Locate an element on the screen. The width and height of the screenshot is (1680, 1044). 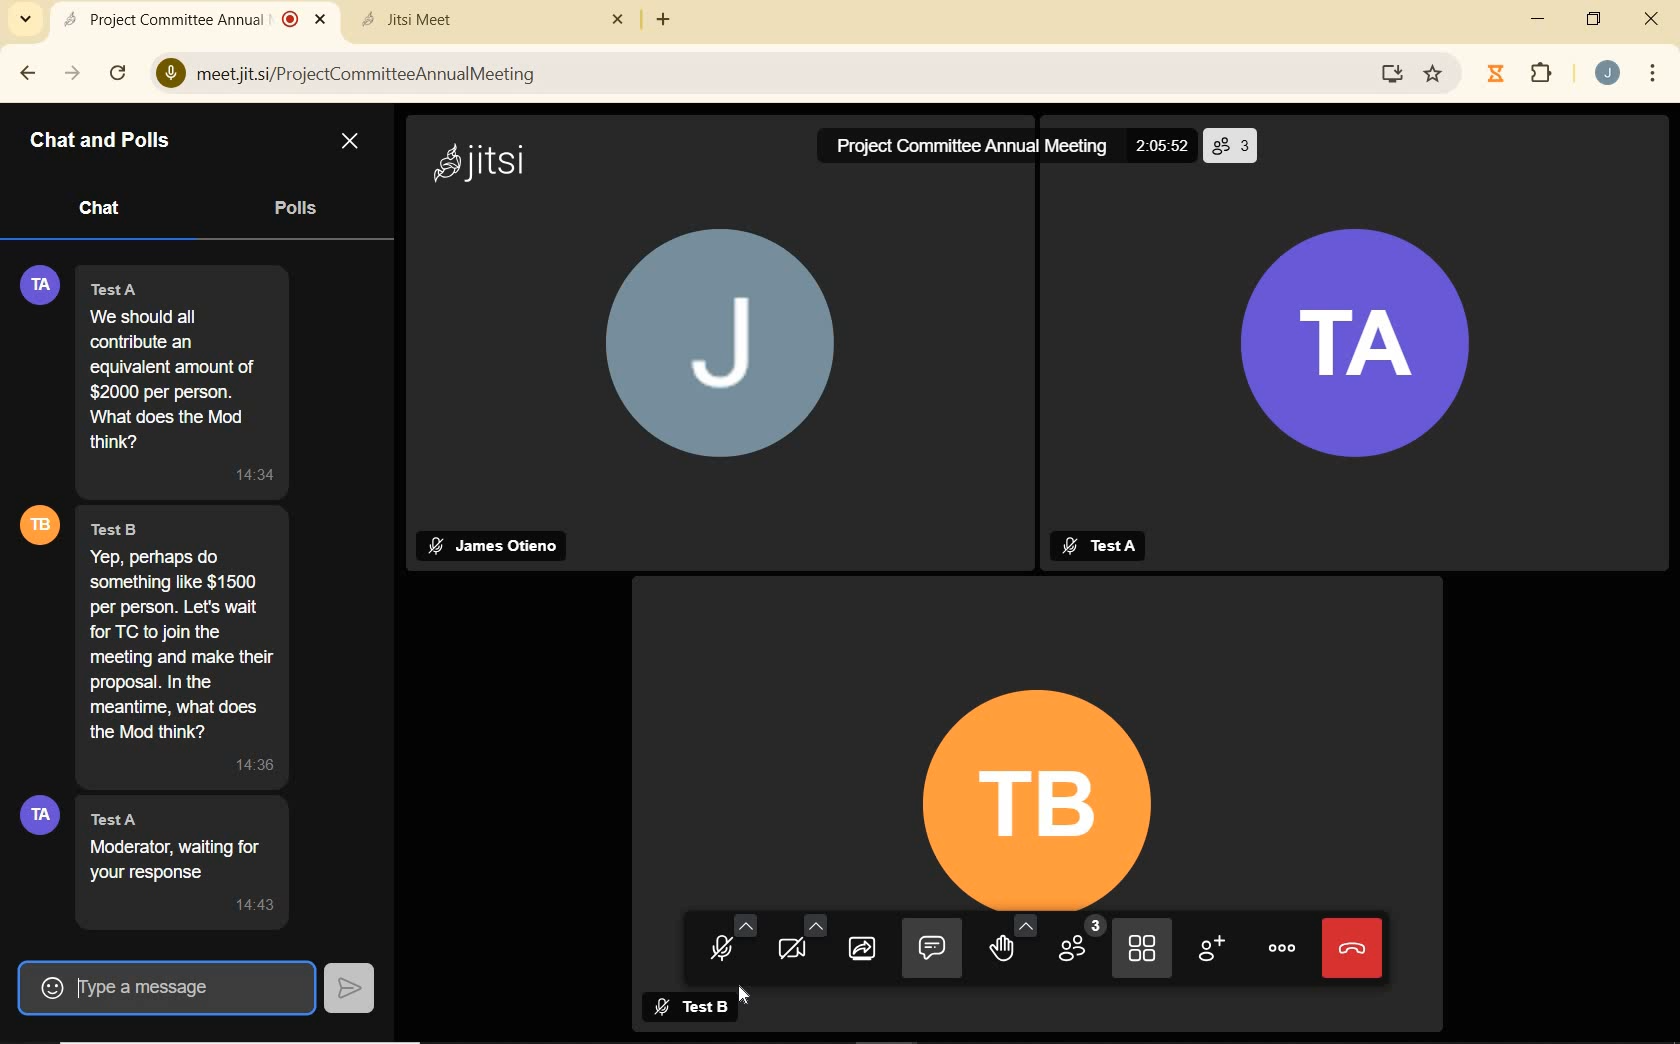
User Profile is located at coordinates (38, 817).